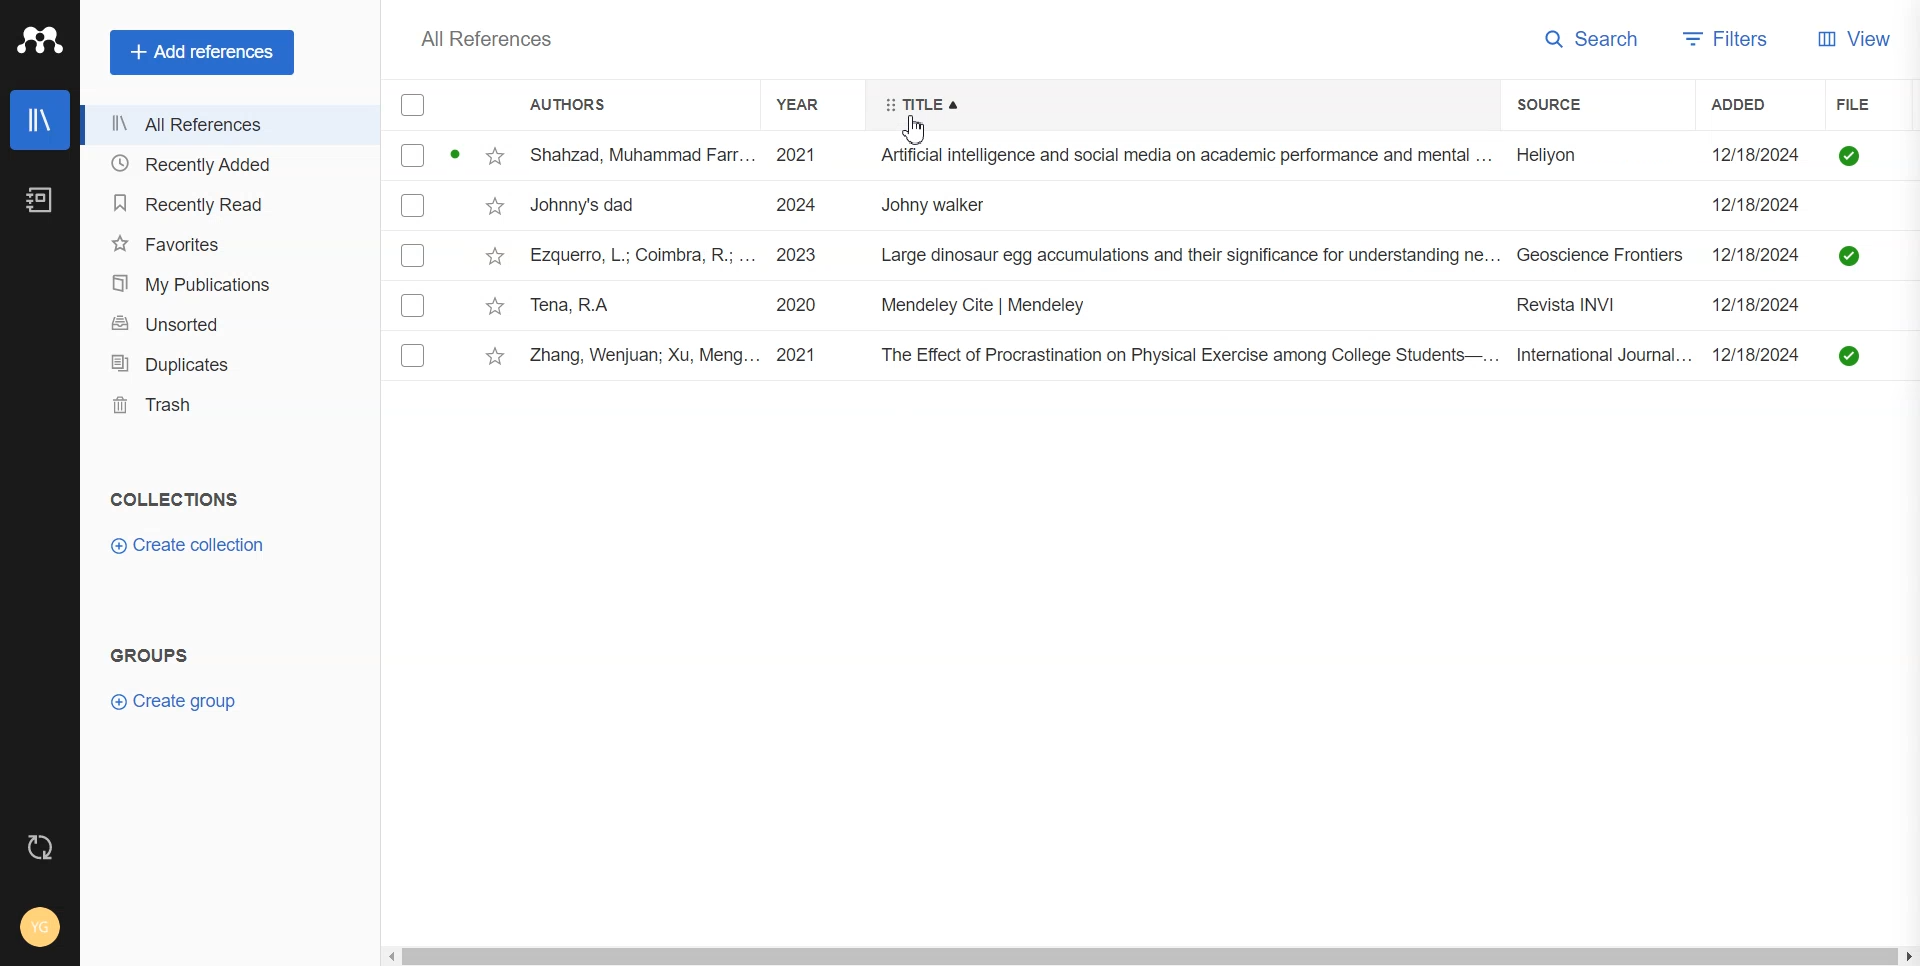  What do you see at coordinates (228, 164) in the screenshot?
I see `Recently Added` at bounding box center [228, 164].